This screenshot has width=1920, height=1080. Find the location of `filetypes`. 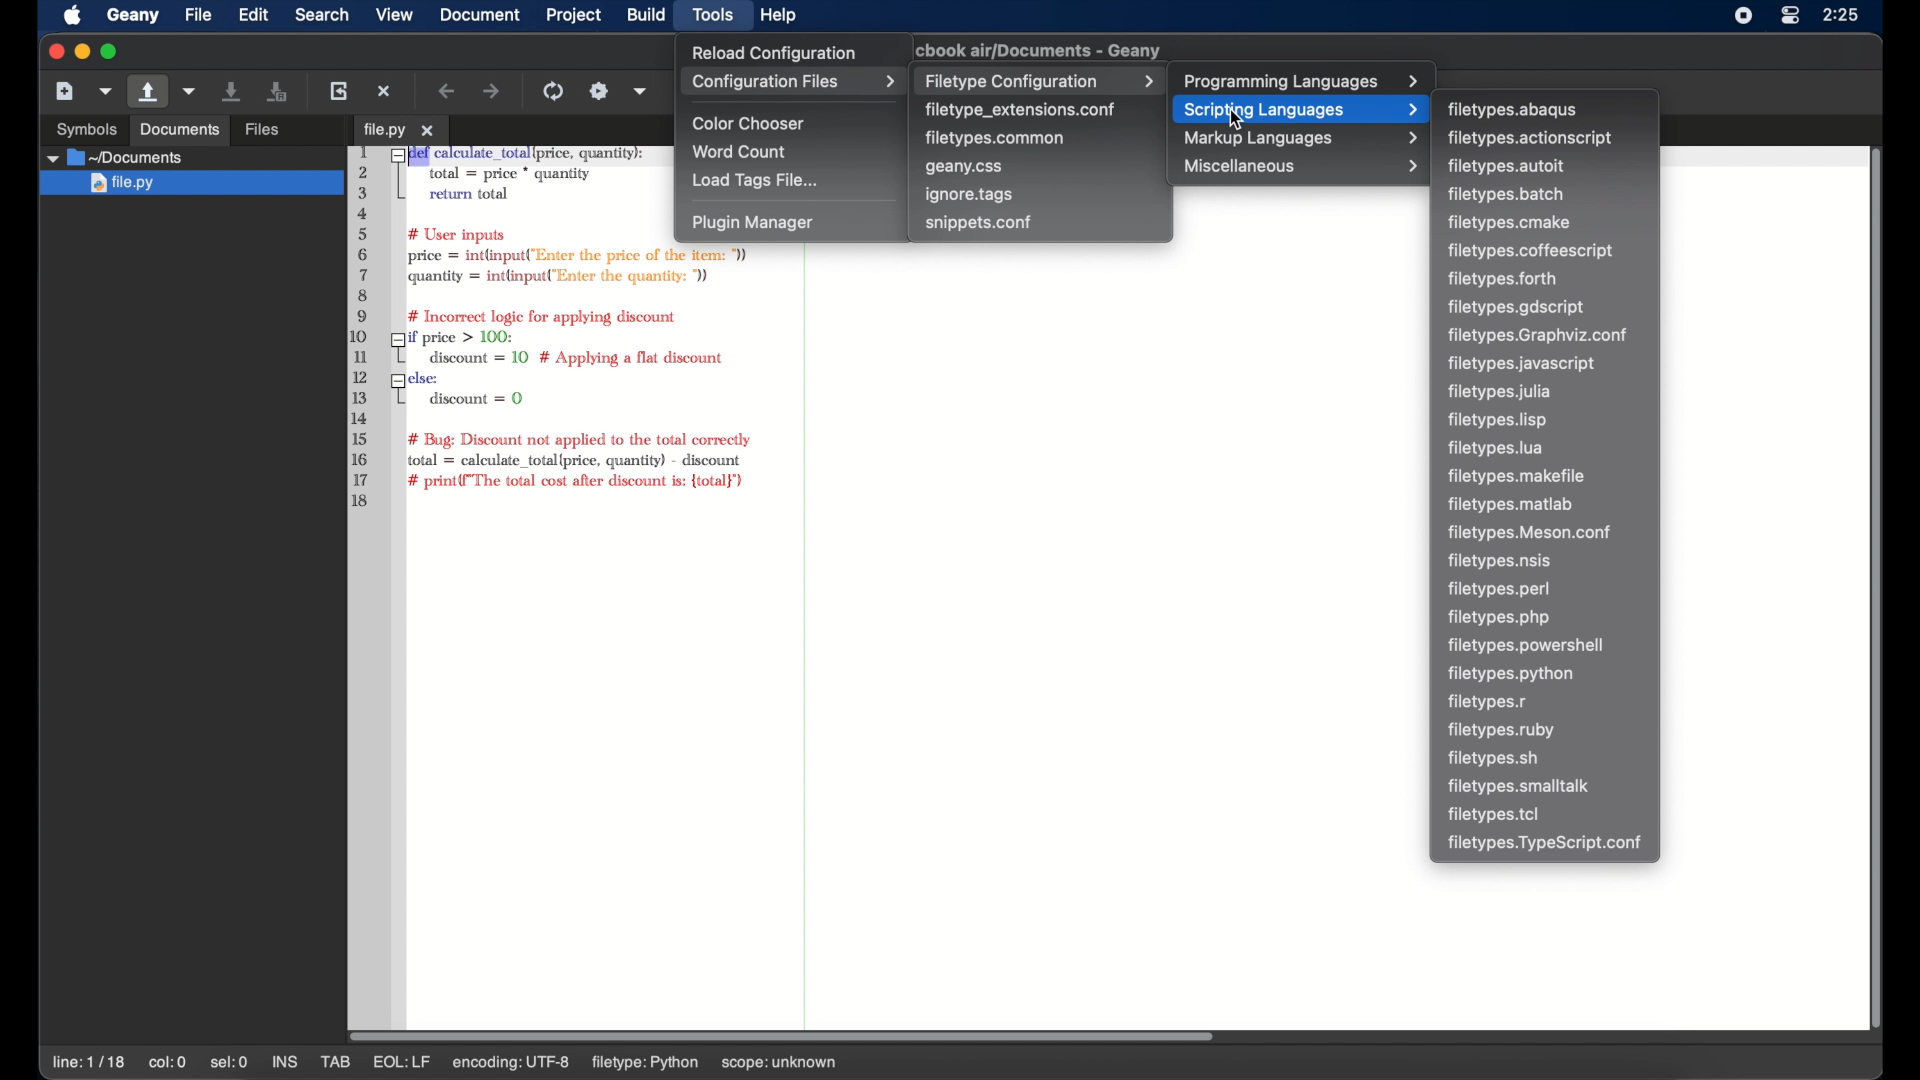

filetypes is located at coordinates (1504, 561).